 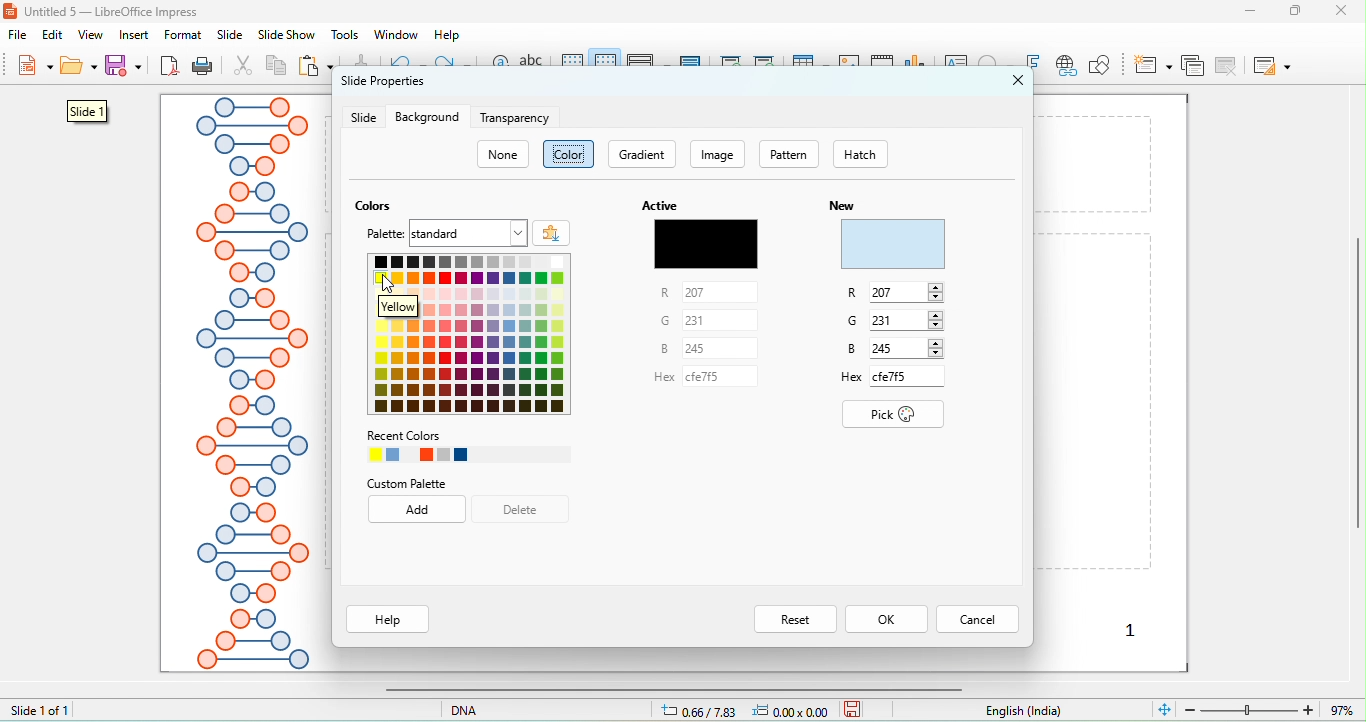 What do you see at coordinates (389, 619) in the screenshot?
I see `help` at bounding box center [389, 619].